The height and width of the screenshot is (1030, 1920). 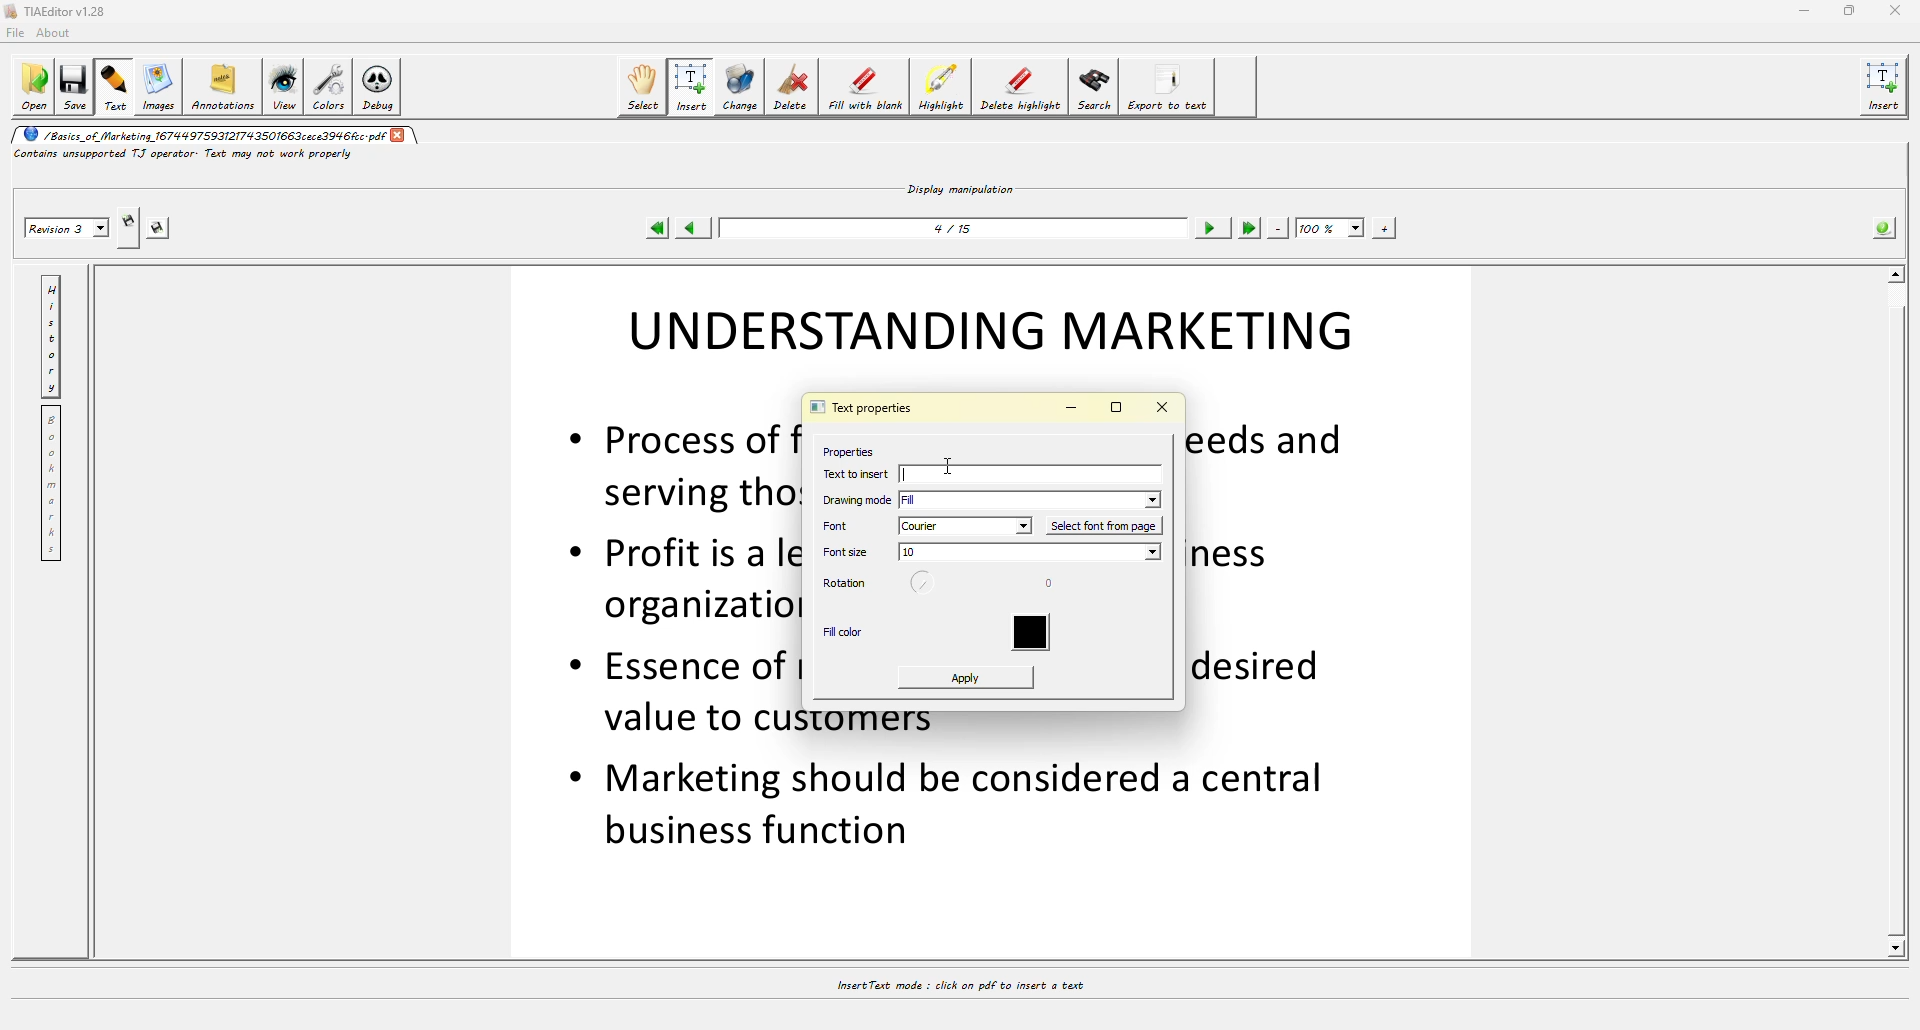 What do you see at coordinates (222, 88) in the screenshot?
I see `annotations` at bounding box center [222, 88].